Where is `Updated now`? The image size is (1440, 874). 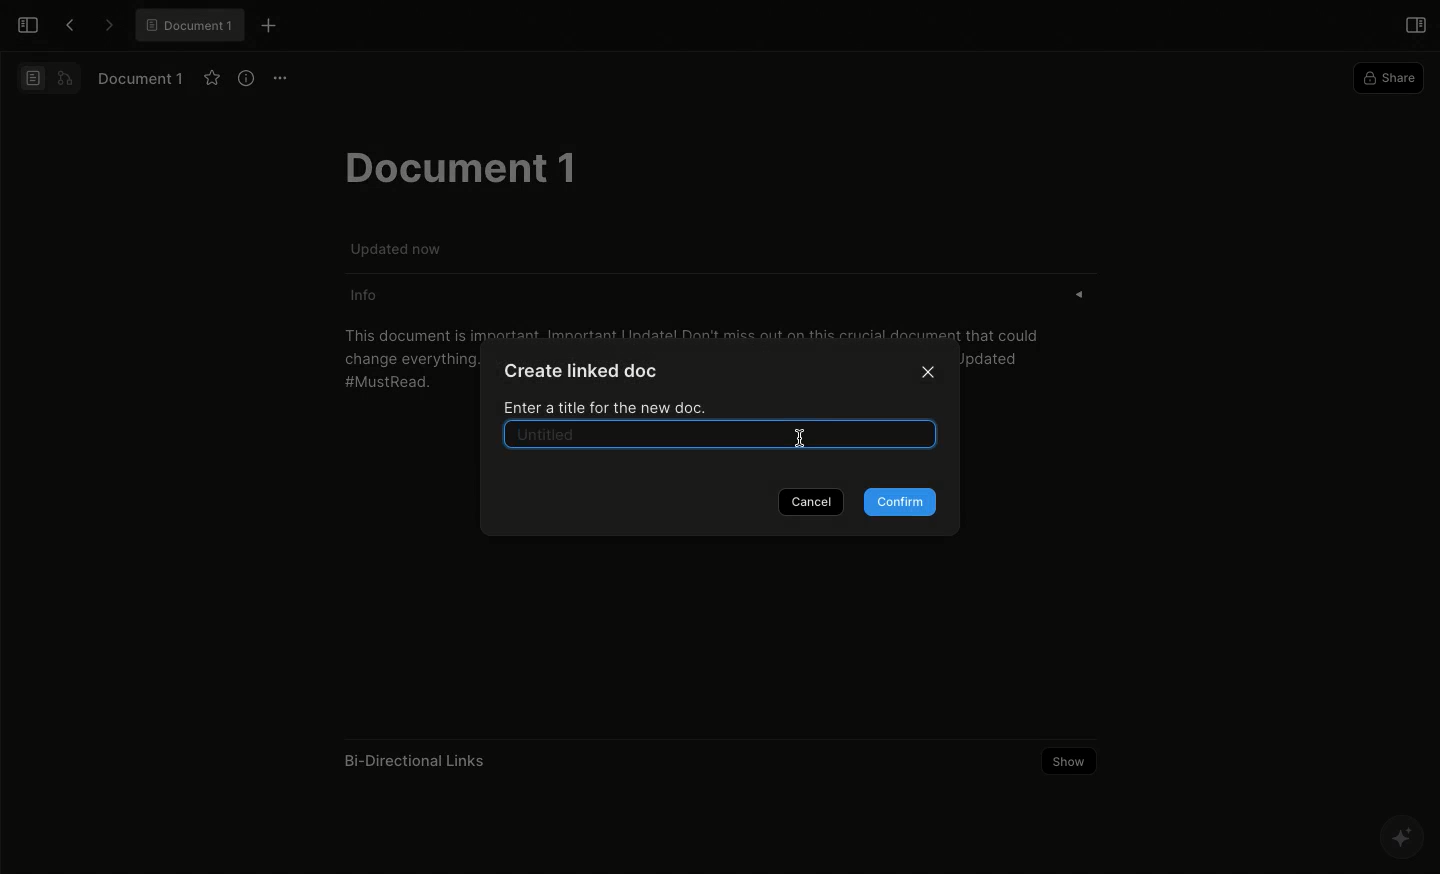
Updated now is located at coordinates (399, 248).